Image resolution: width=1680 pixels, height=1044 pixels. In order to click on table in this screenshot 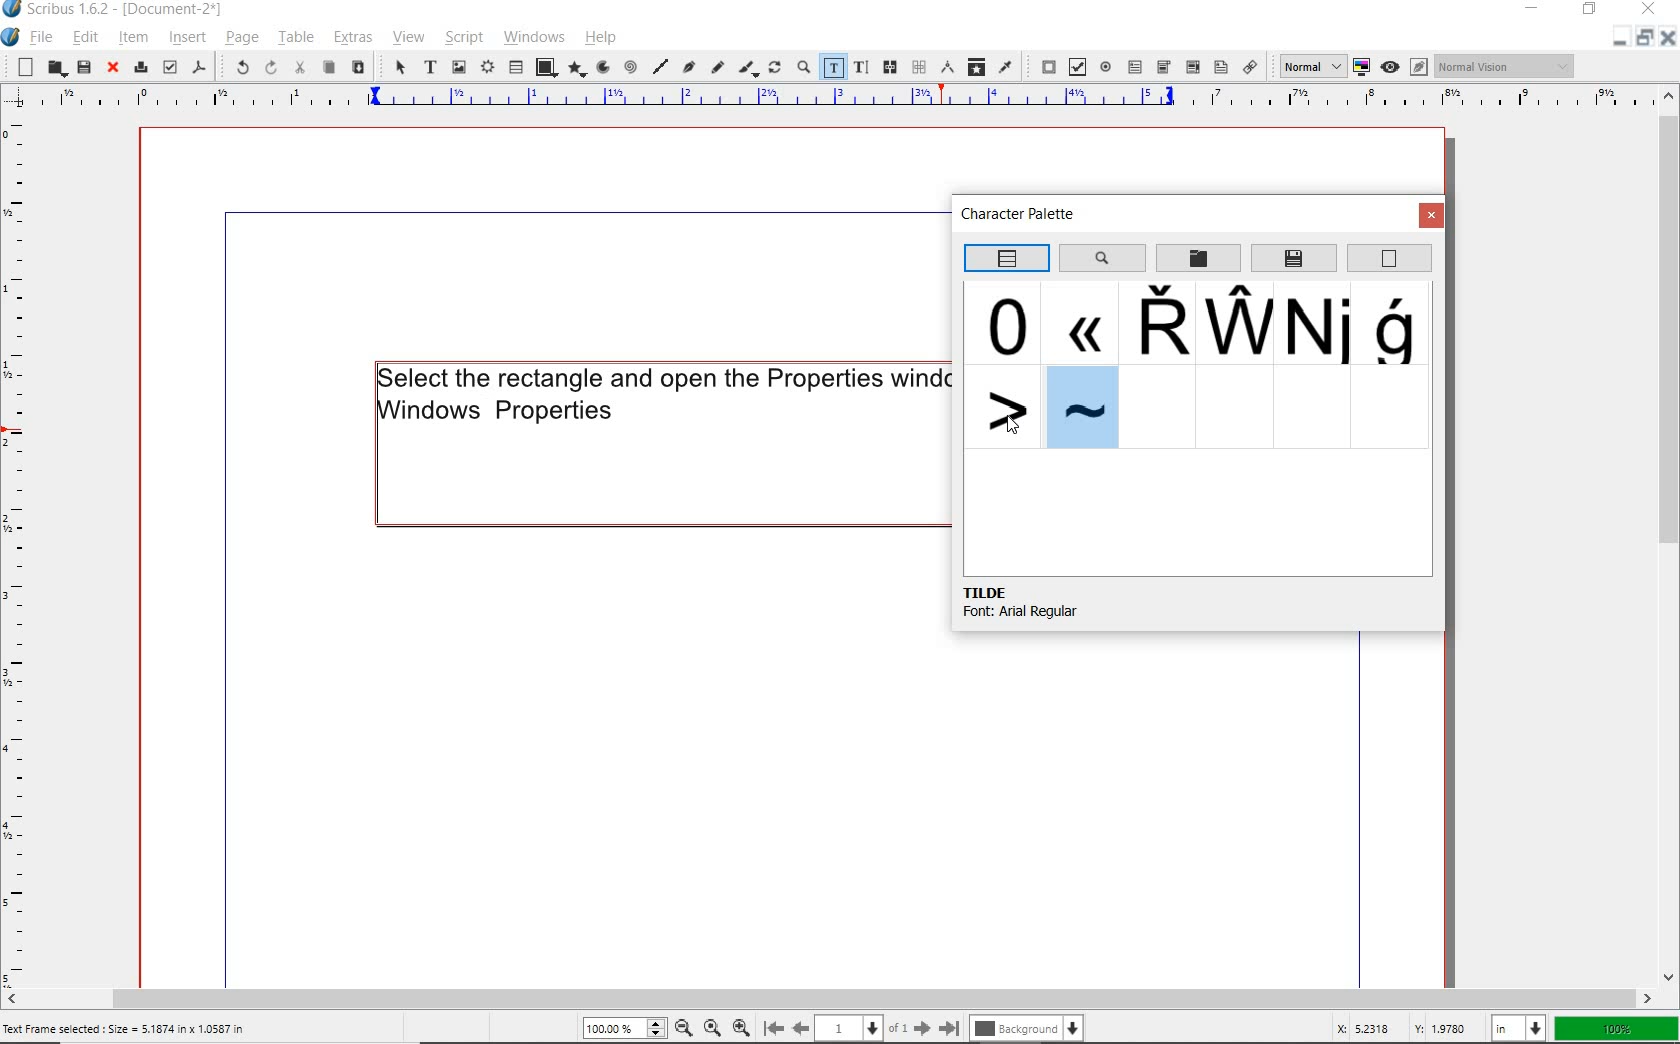, I will do `click(295, 38)`.